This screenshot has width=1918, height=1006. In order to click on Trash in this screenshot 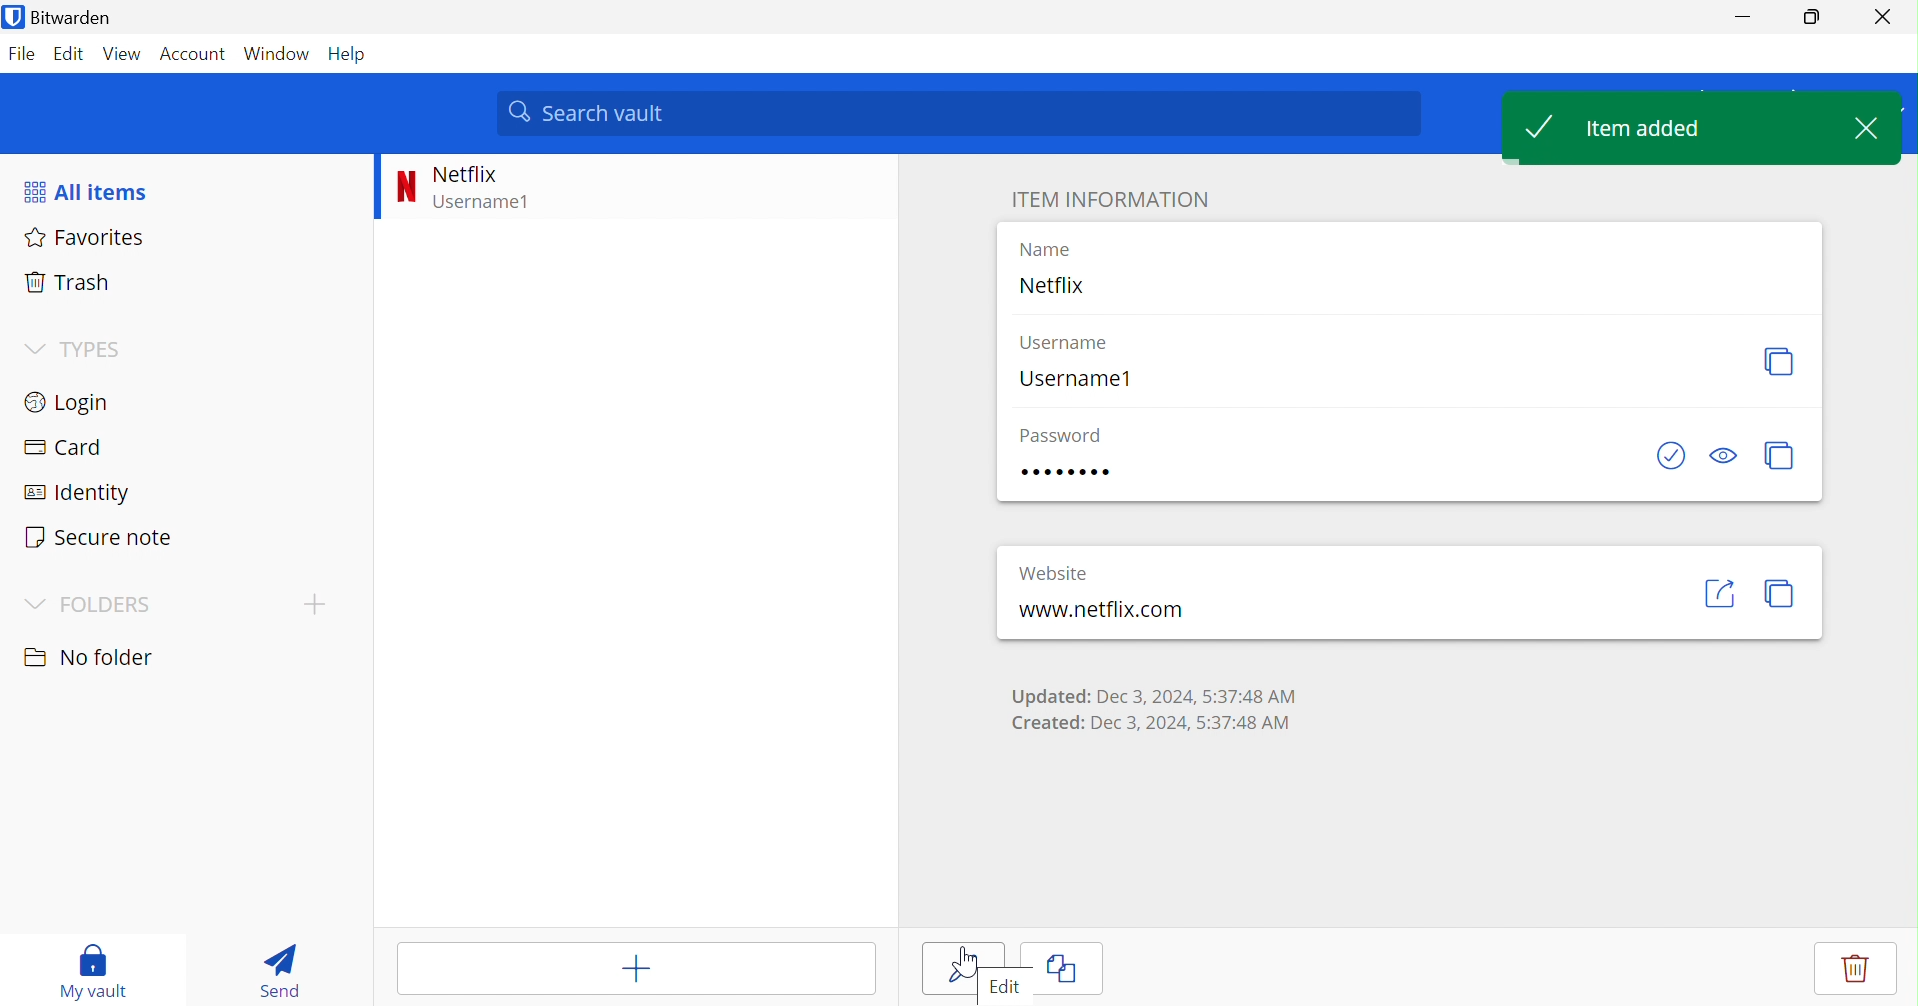, I will do `click(66, 282)`.